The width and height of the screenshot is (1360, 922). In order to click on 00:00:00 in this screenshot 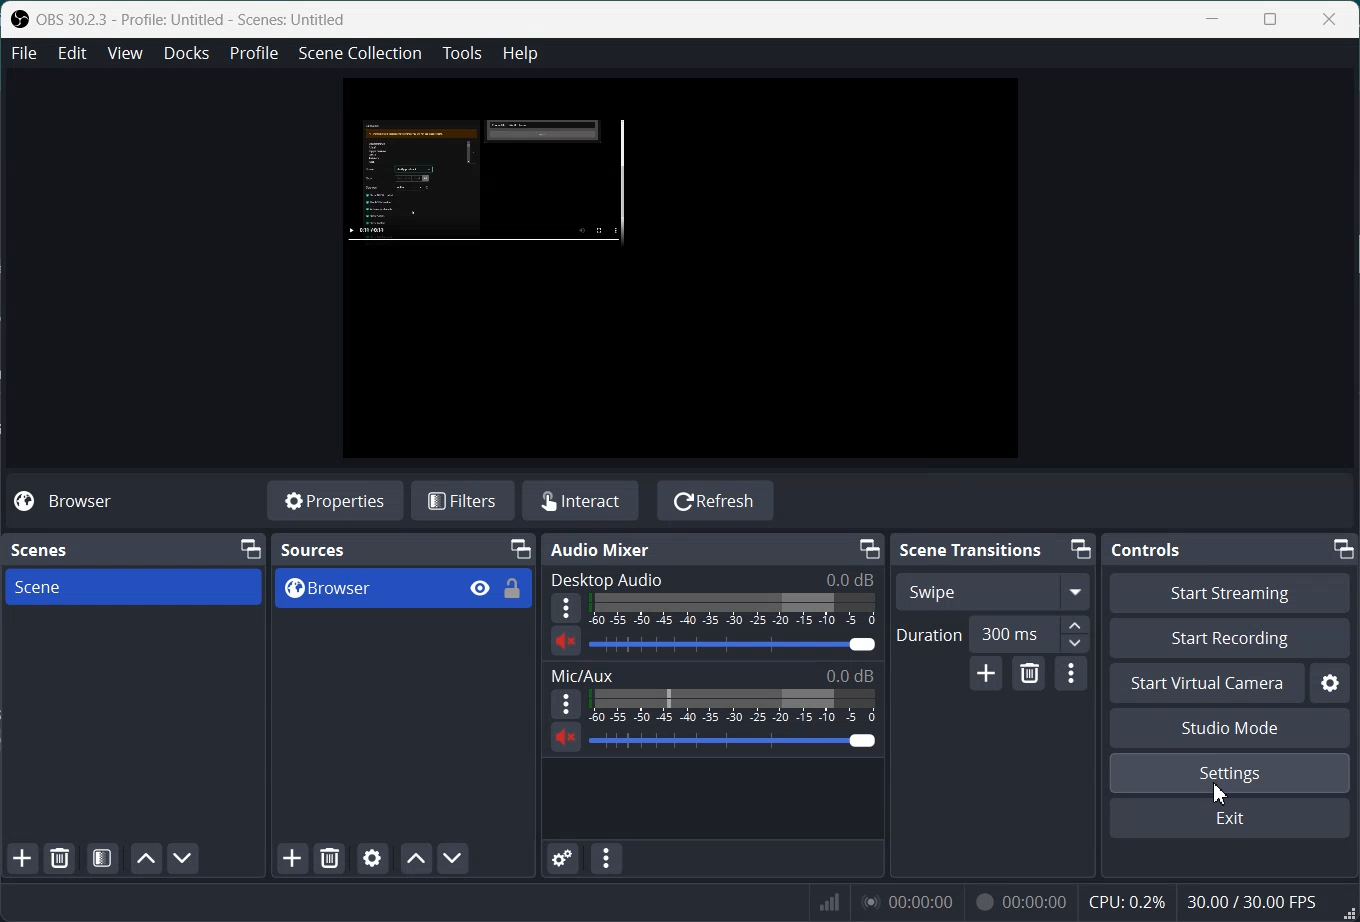, I will do `click(1020, 900)`.